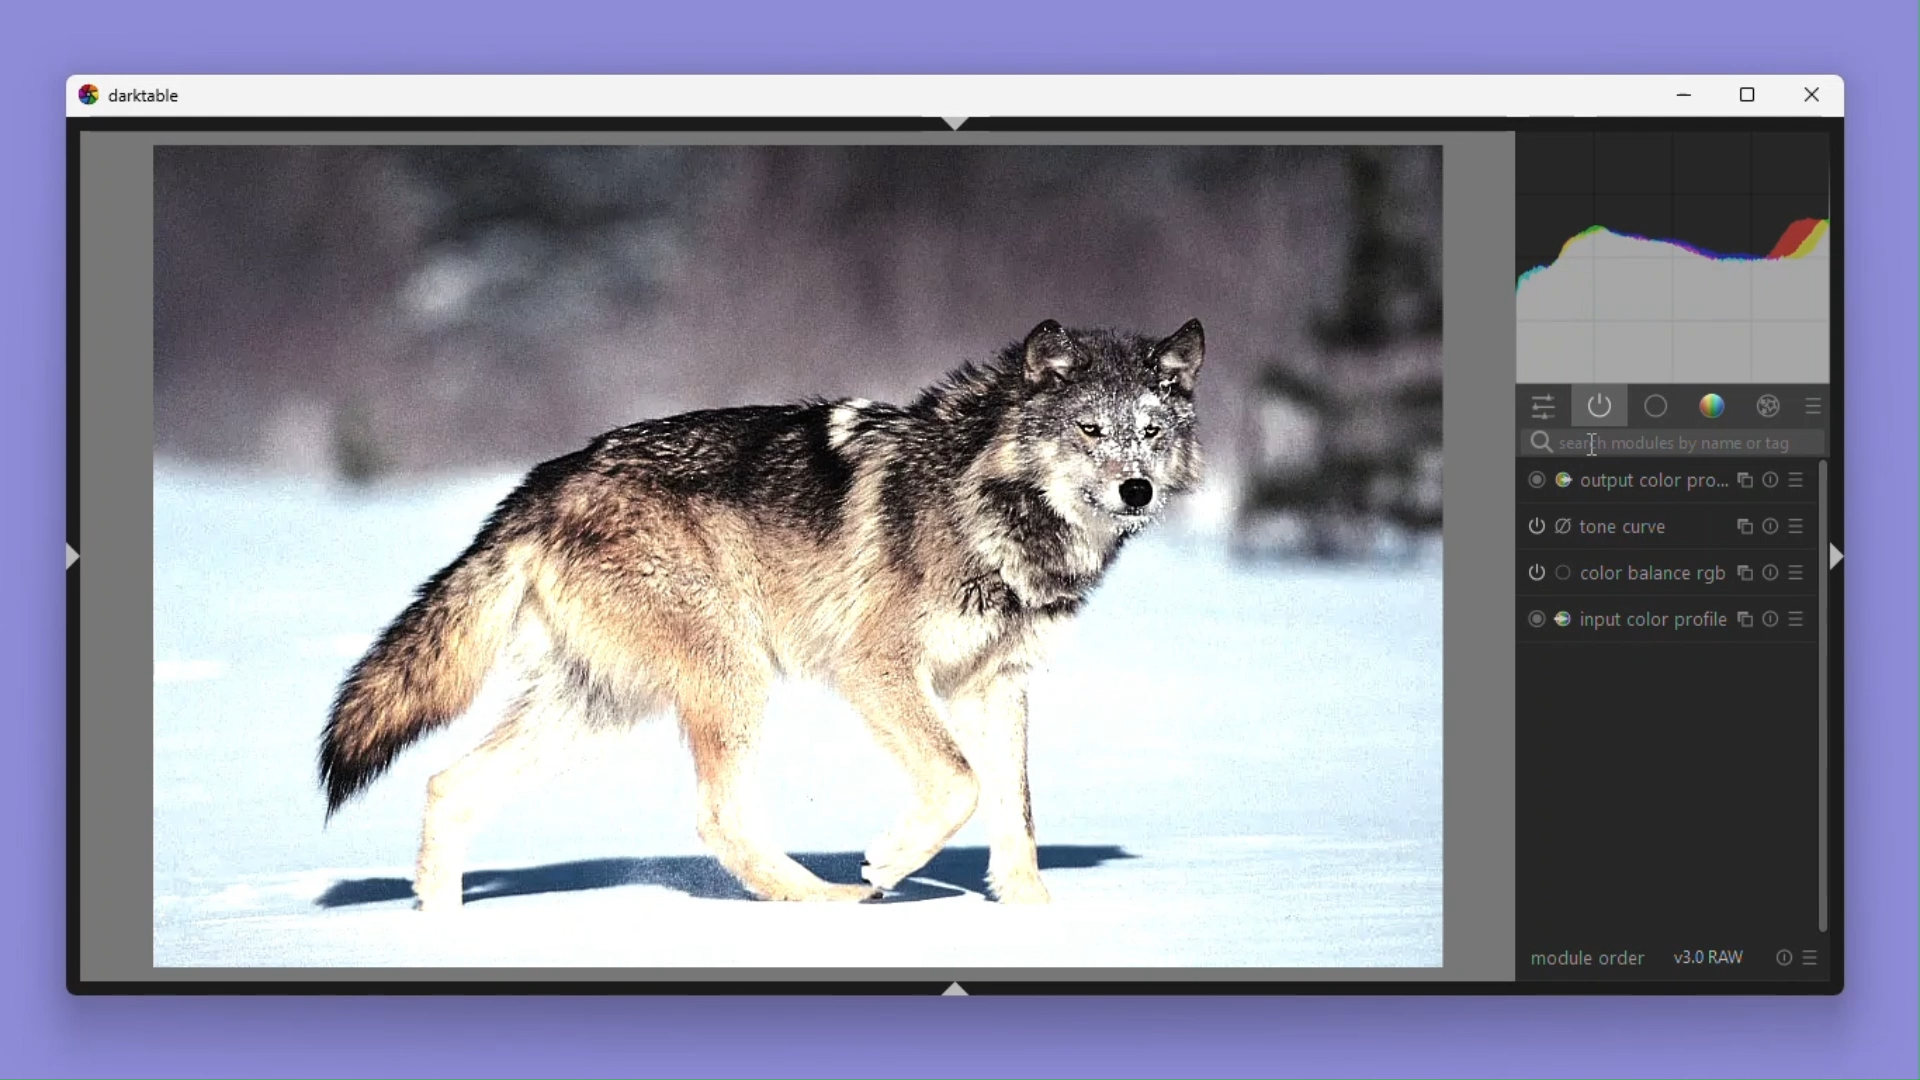  I want to click on Preset, so click(1800, 618).